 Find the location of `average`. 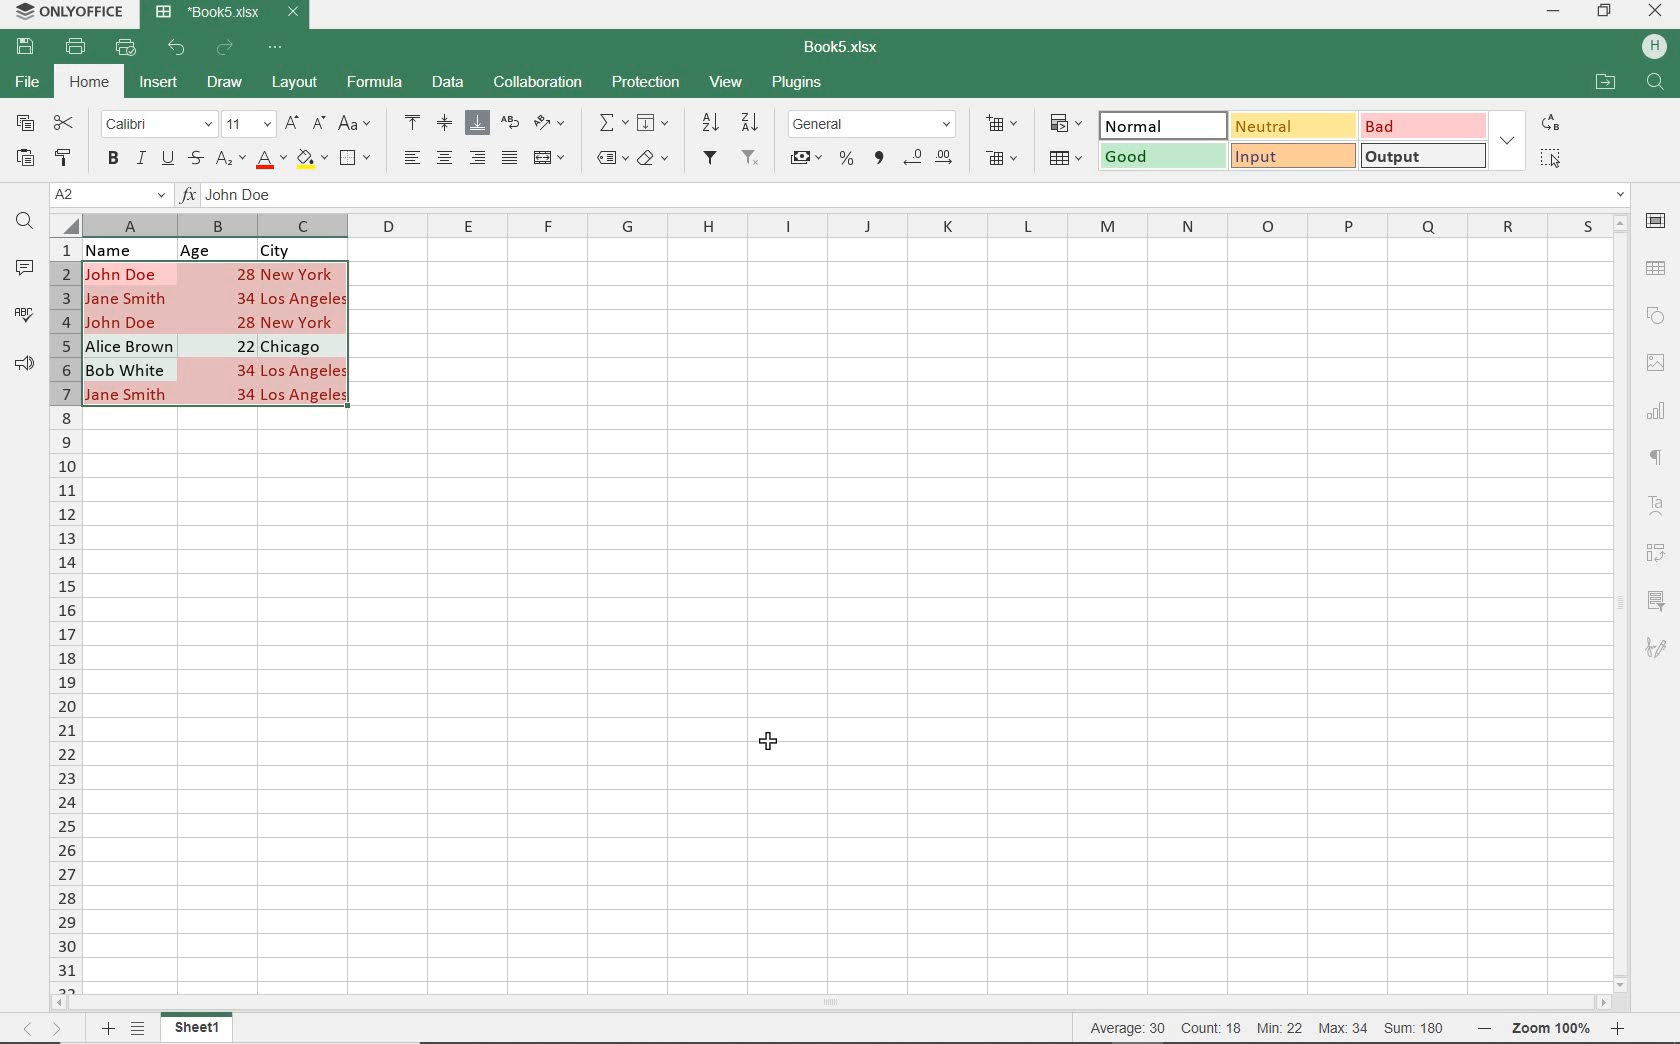

average is located at coordinates (1131, 1028).